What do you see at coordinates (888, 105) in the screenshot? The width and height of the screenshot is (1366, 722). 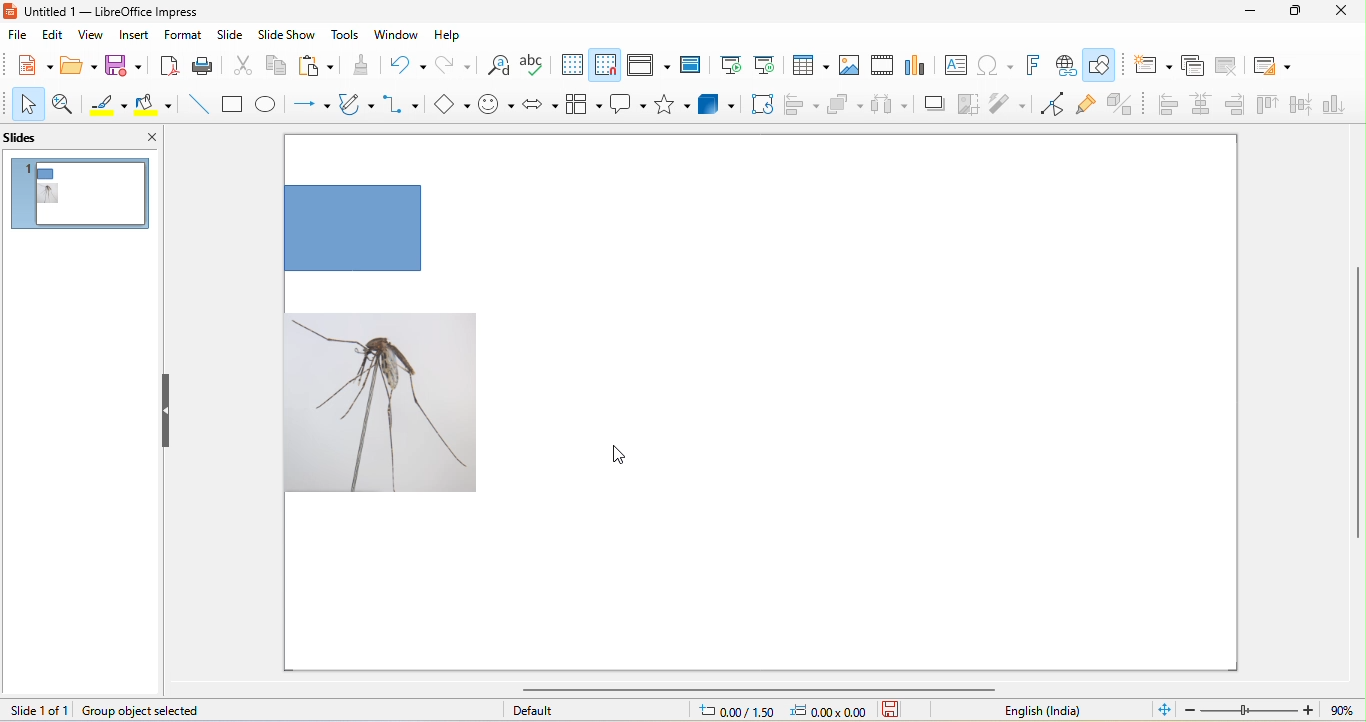 I see `select atleast three object` at bounding box center [888, 105].